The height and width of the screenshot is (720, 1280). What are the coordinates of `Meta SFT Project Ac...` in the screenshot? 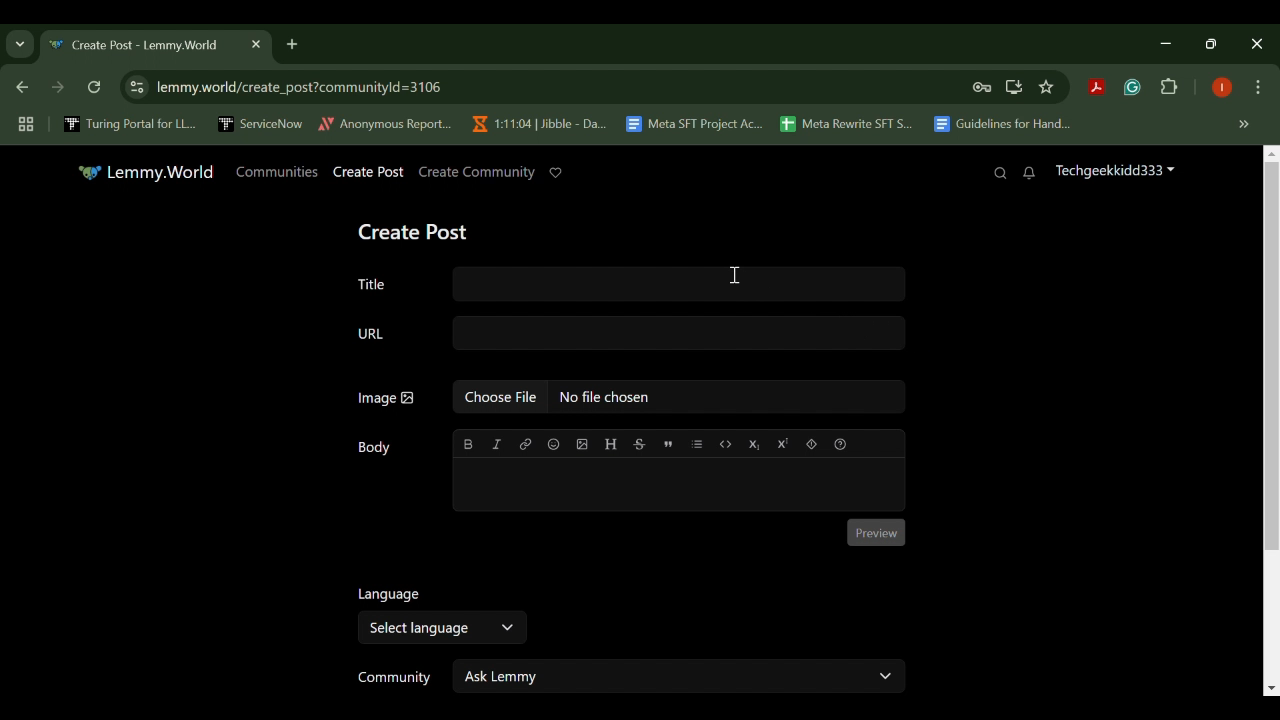 It's located at (693, 125).